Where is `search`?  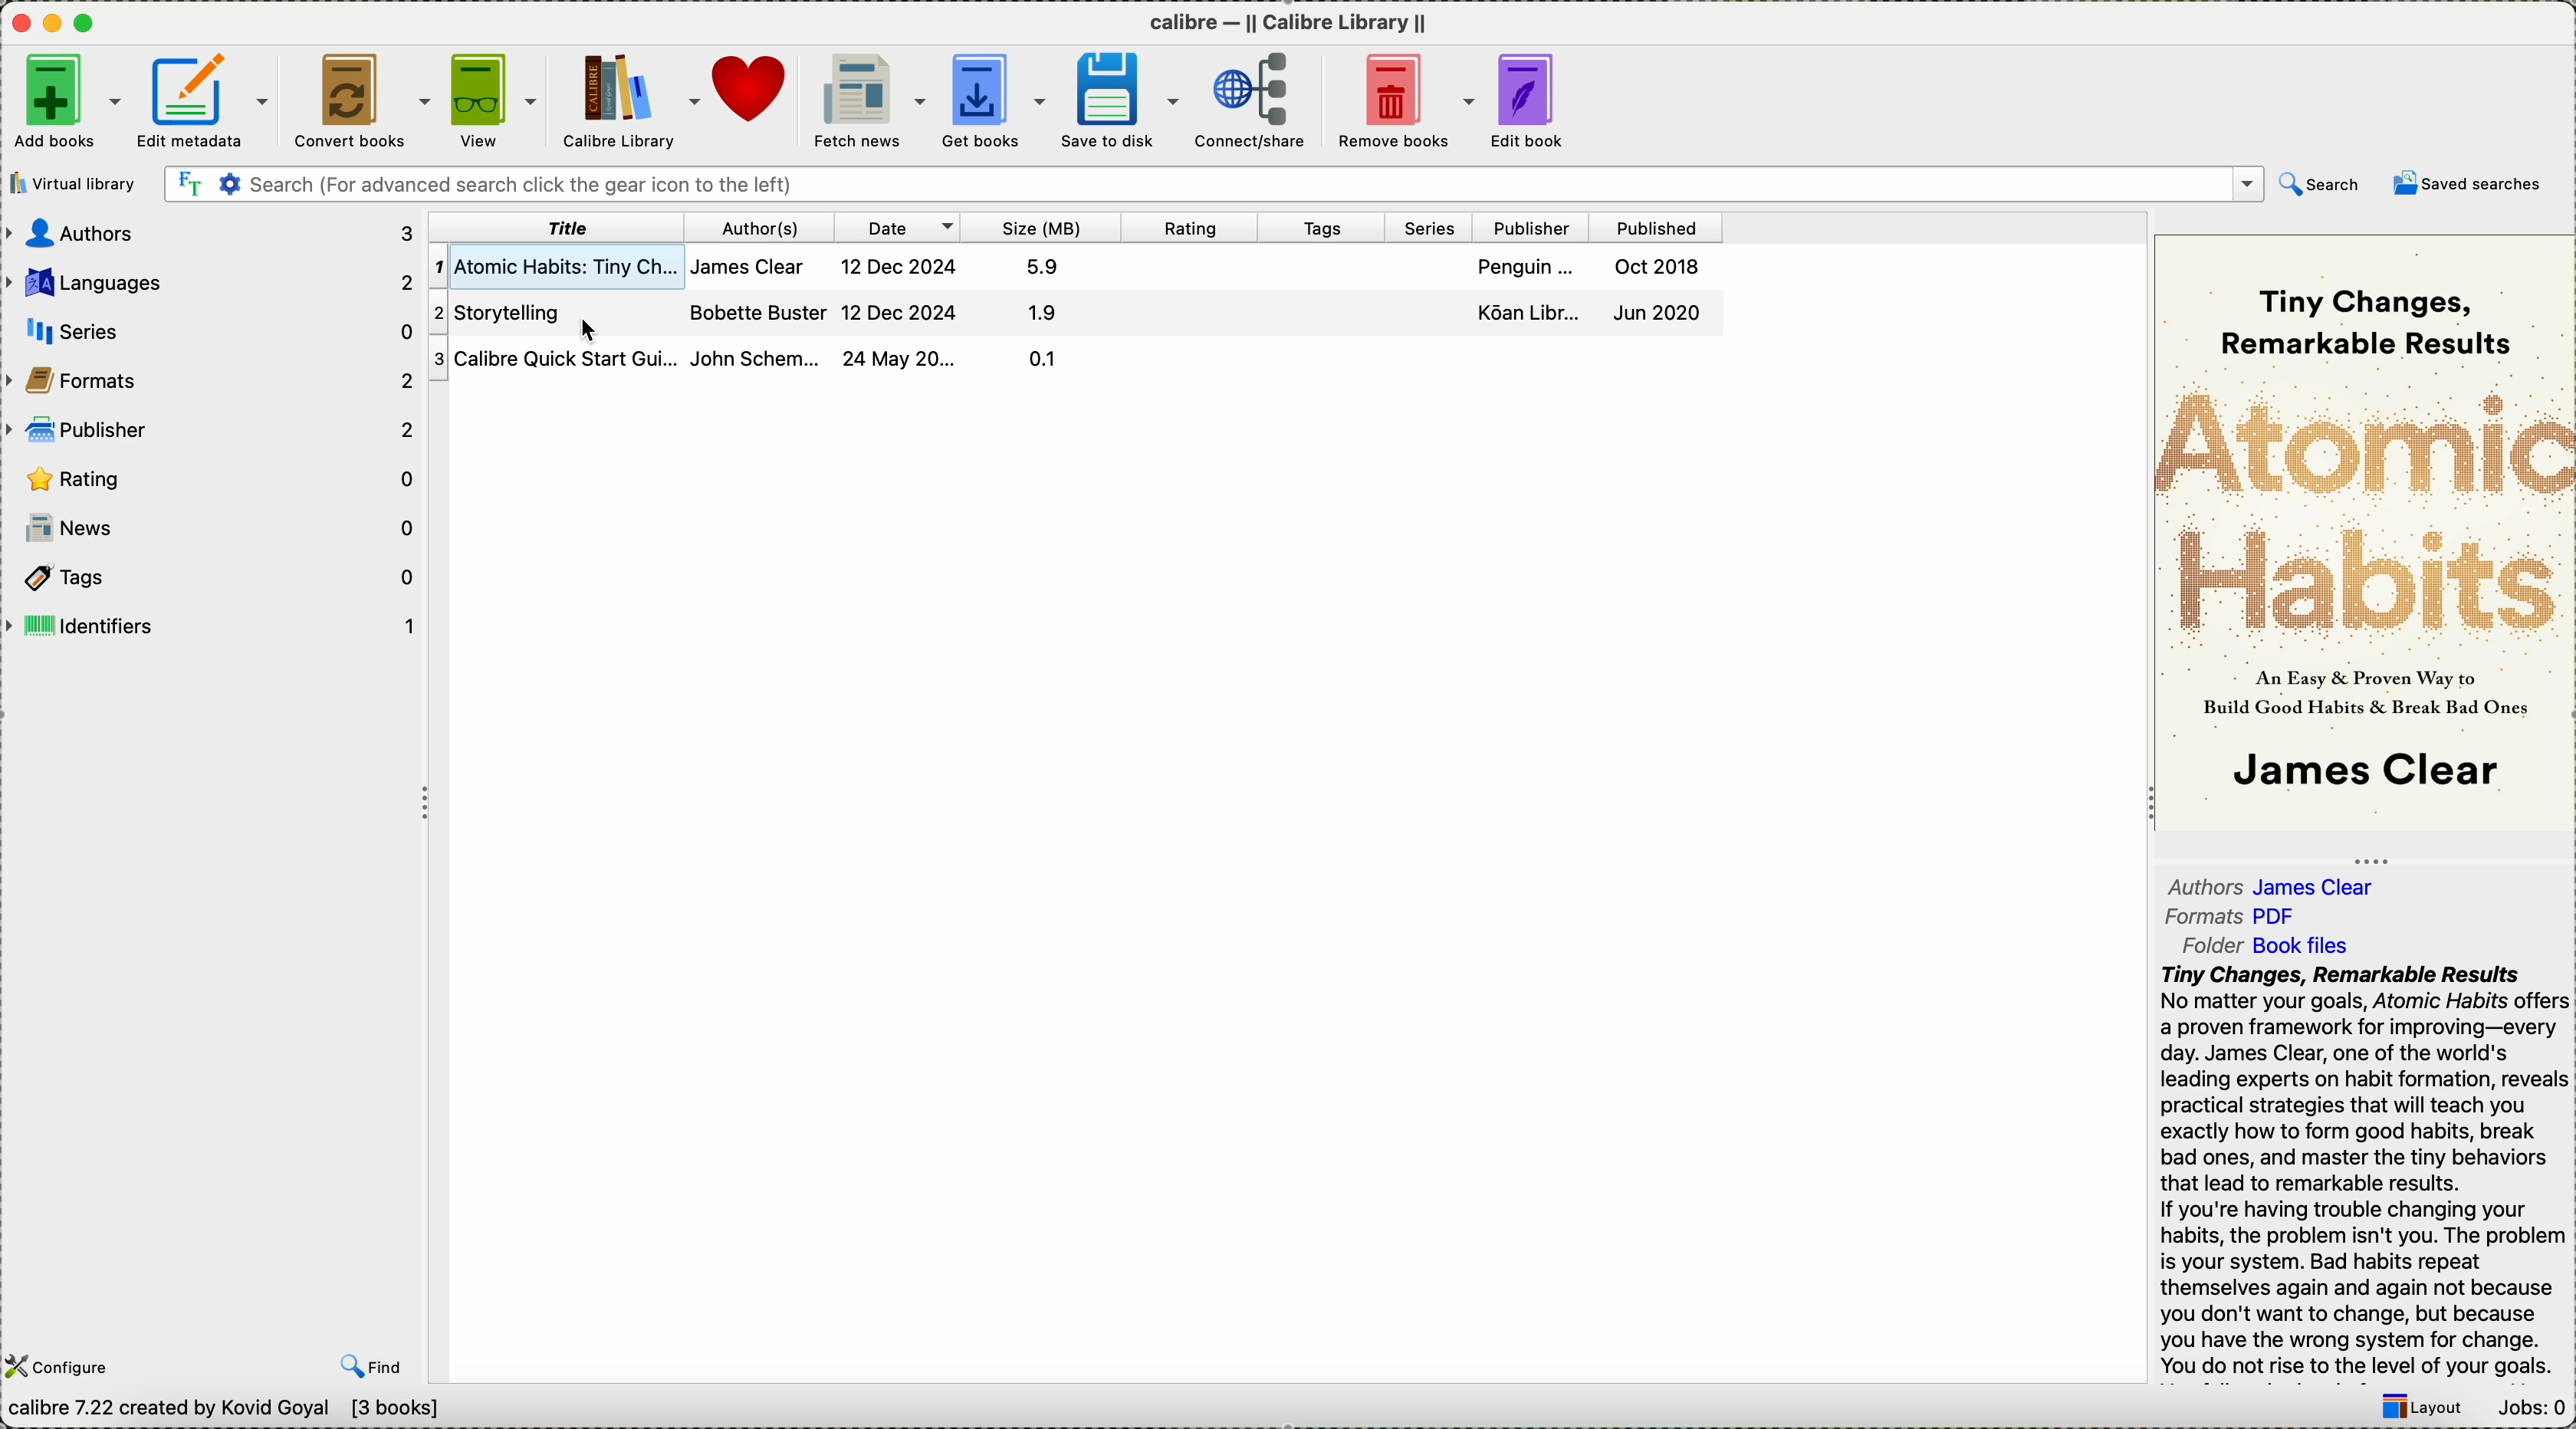 search is located at coordinates (2321, 186).